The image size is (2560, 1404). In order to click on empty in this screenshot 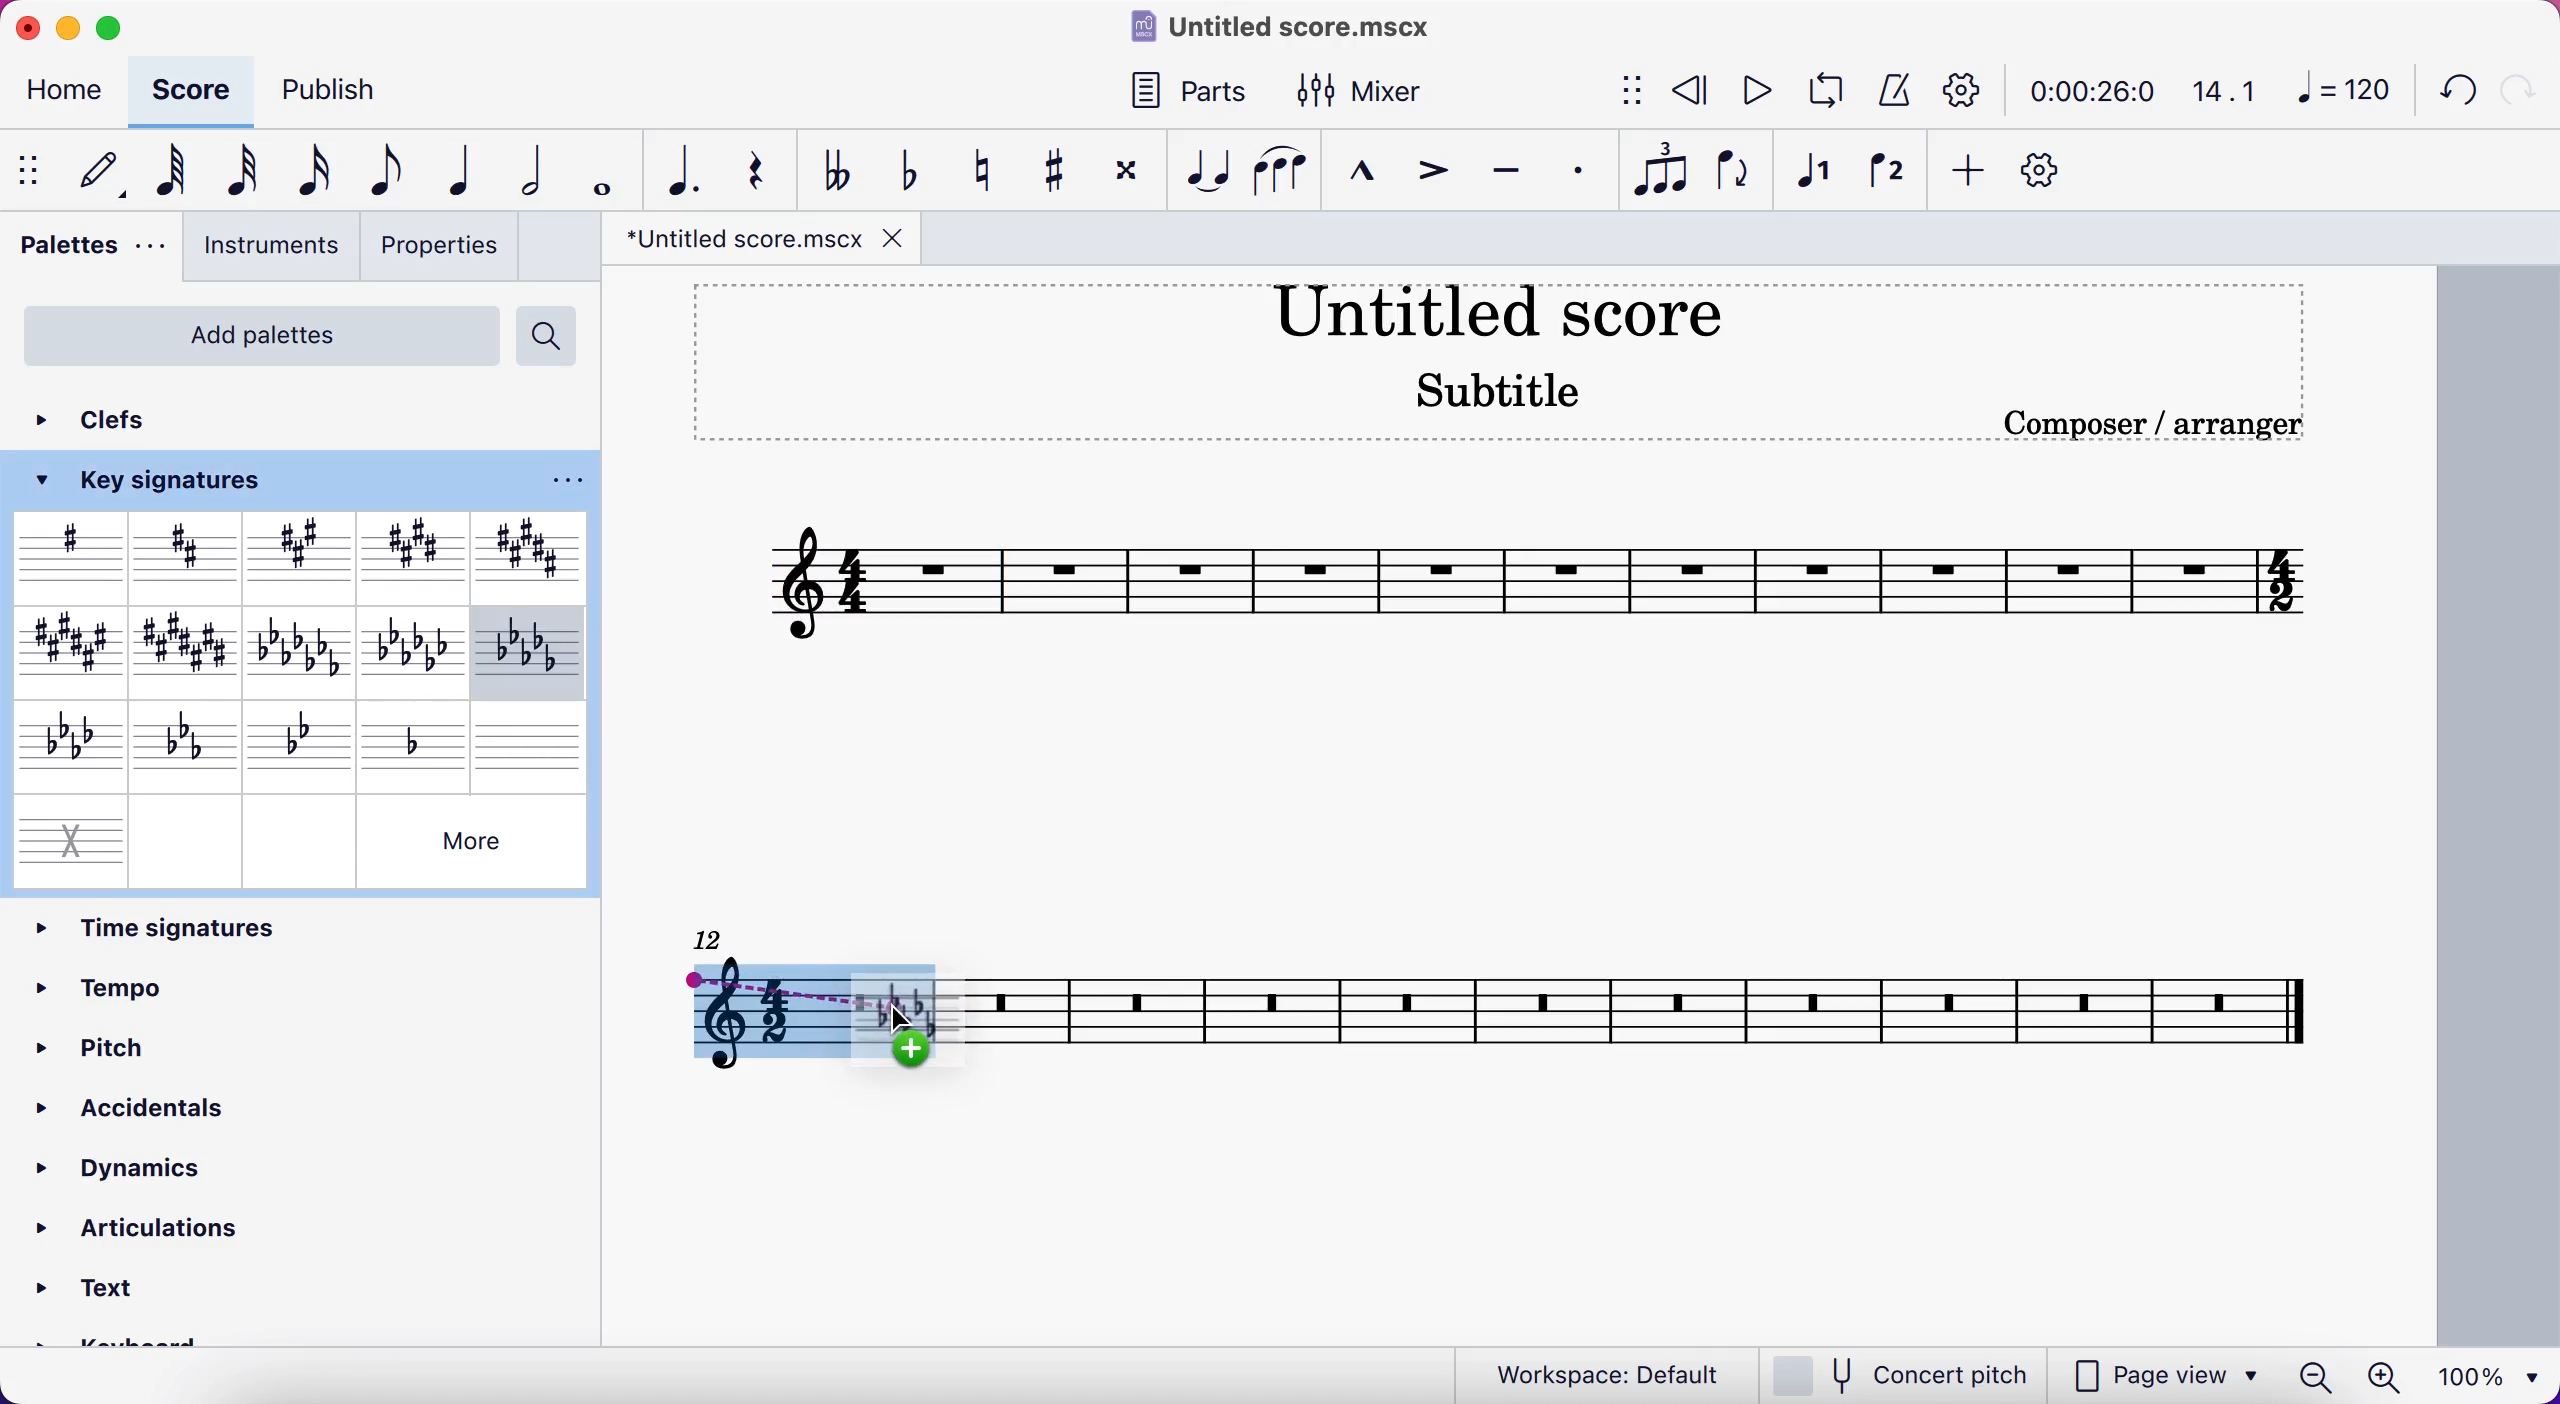, I will do `click(298, 839)`.